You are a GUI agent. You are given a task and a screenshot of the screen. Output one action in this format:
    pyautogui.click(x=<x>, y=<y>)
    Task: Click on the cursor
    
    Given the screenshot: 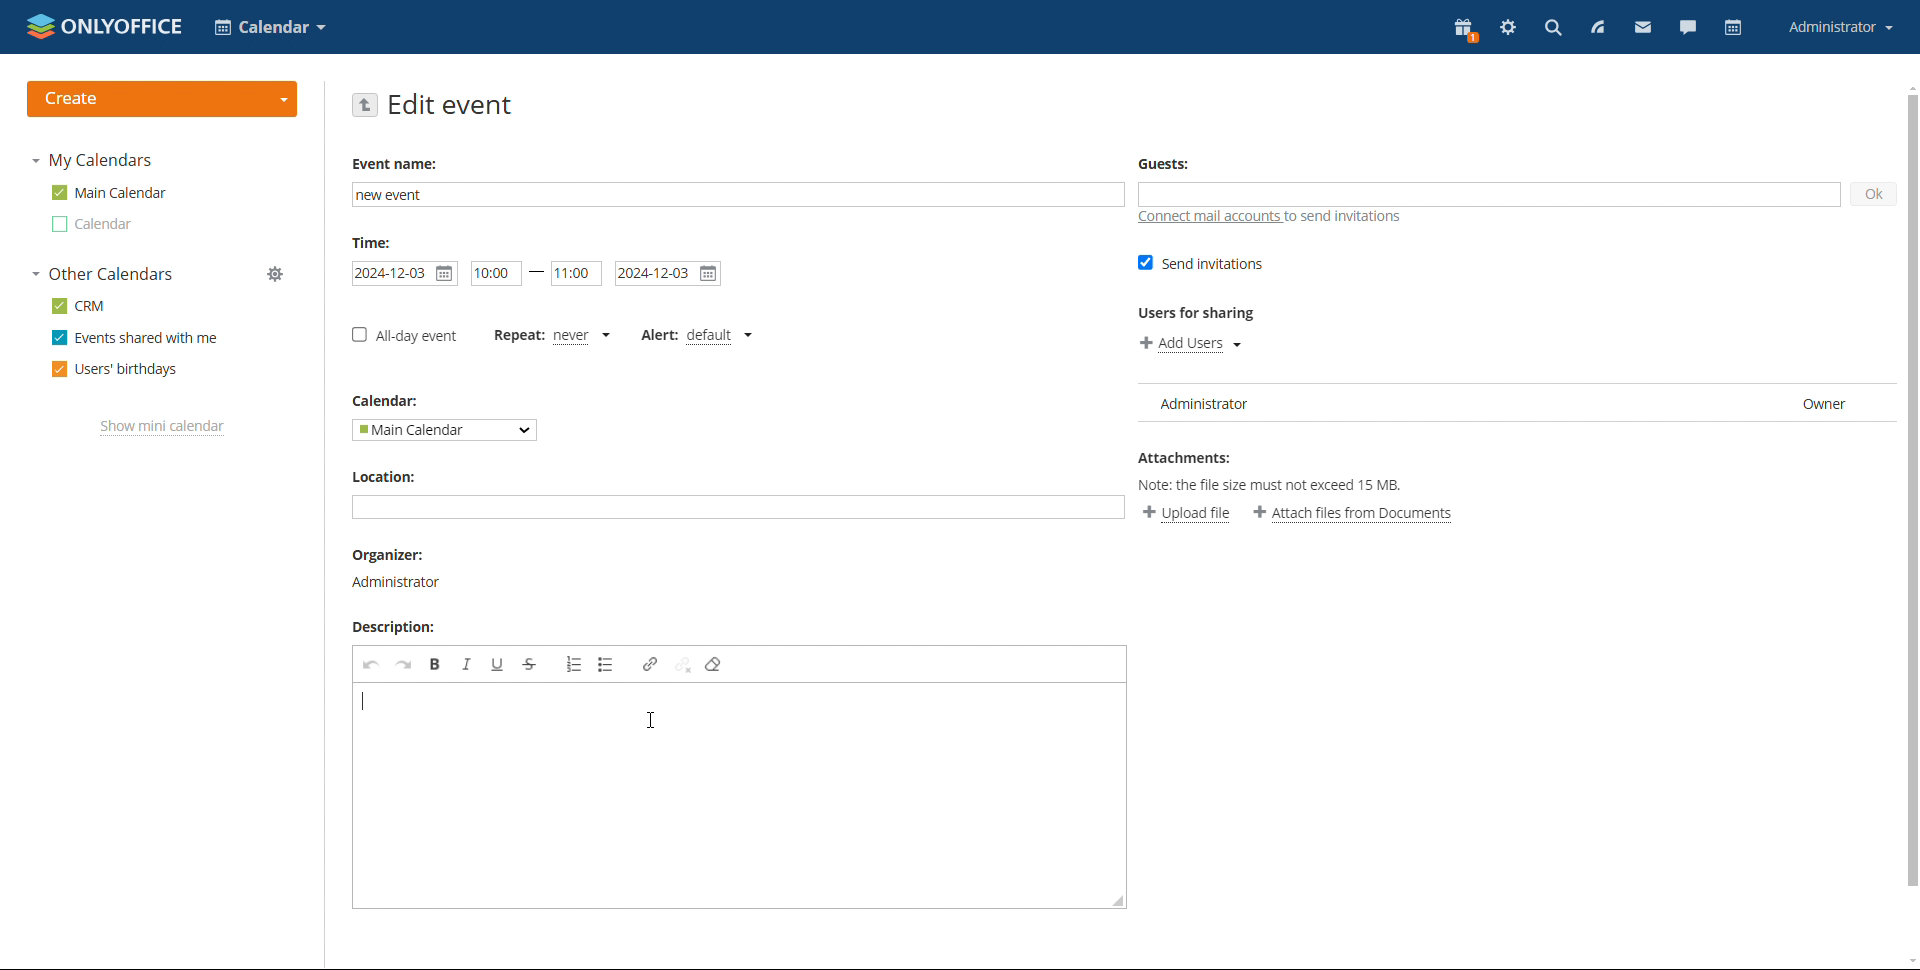 What is the action you would take?
    pyautogui.click(x=651, y=720)
    